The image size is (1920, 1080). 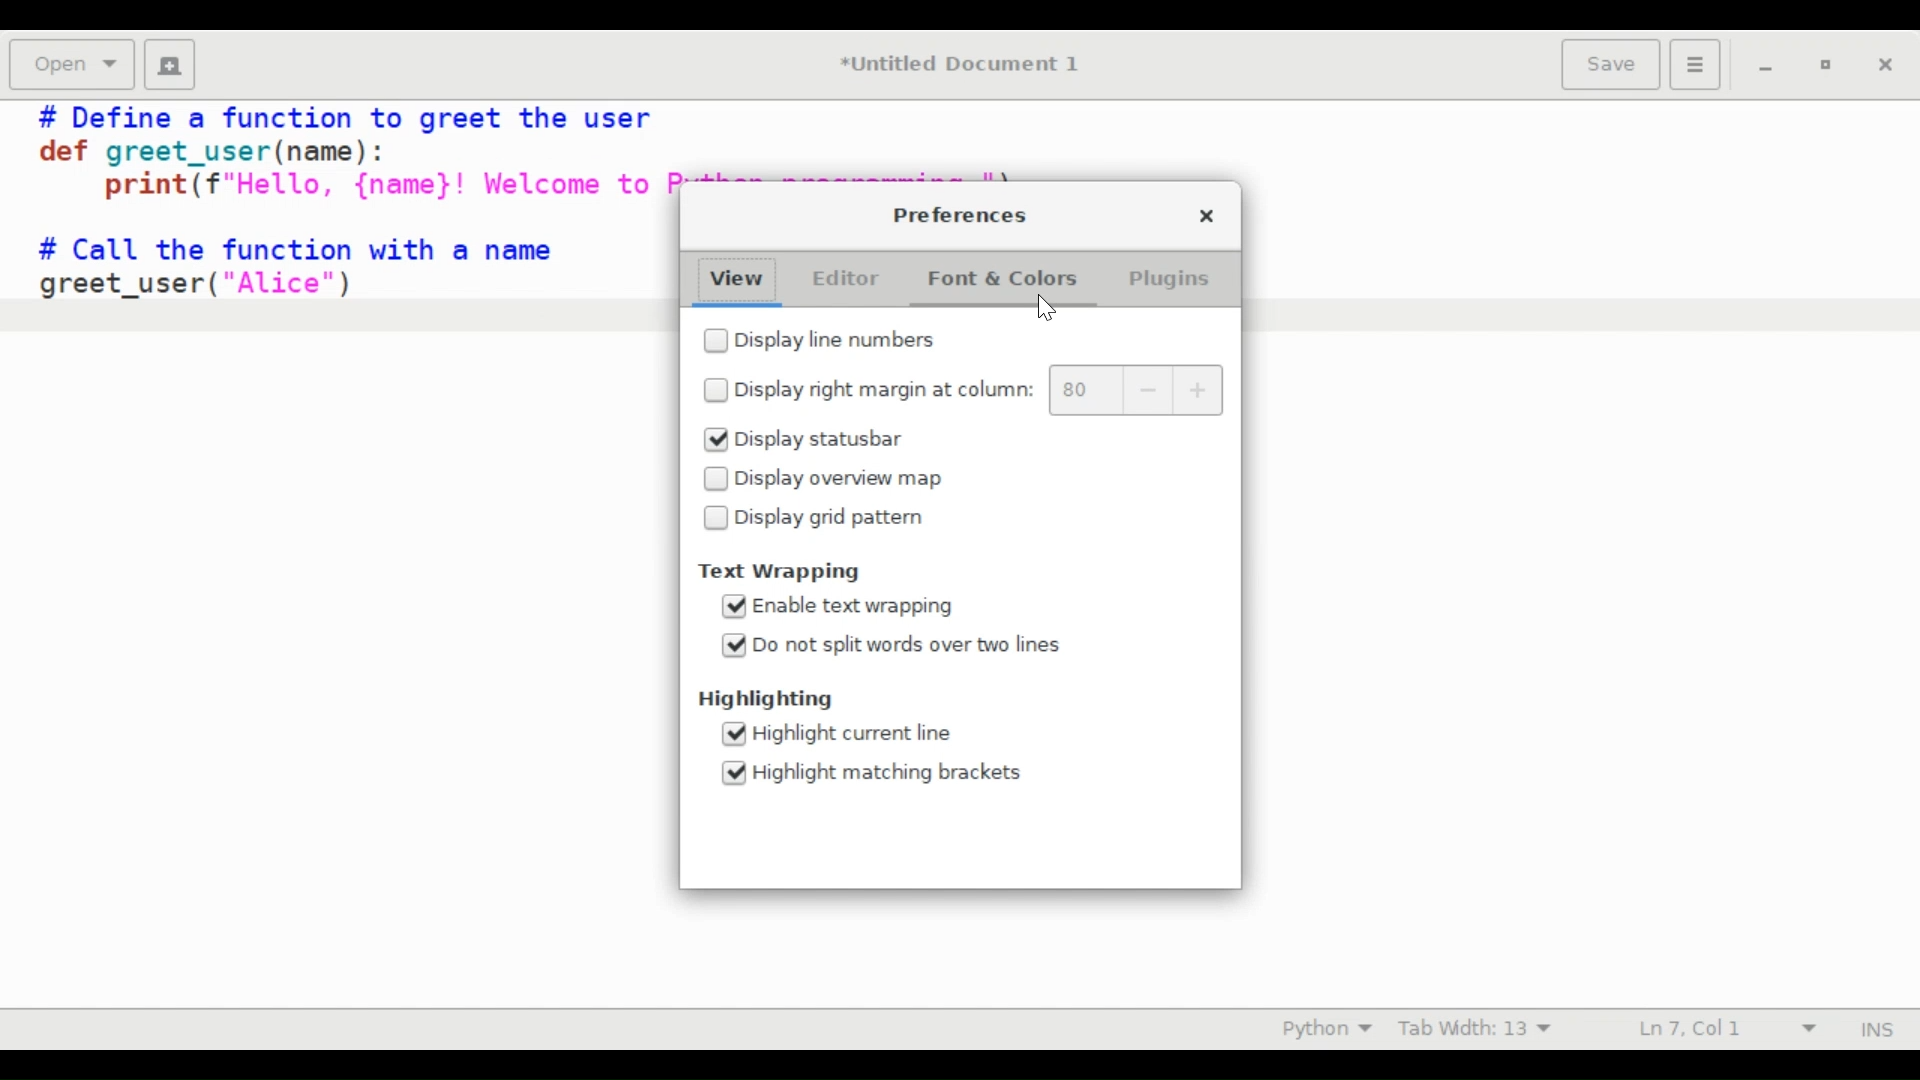 What do you see at coordinates (1858, 1029) in the screenshot?
I see `Toggle insert and overwrite` at bounding box center [1858, 1029].